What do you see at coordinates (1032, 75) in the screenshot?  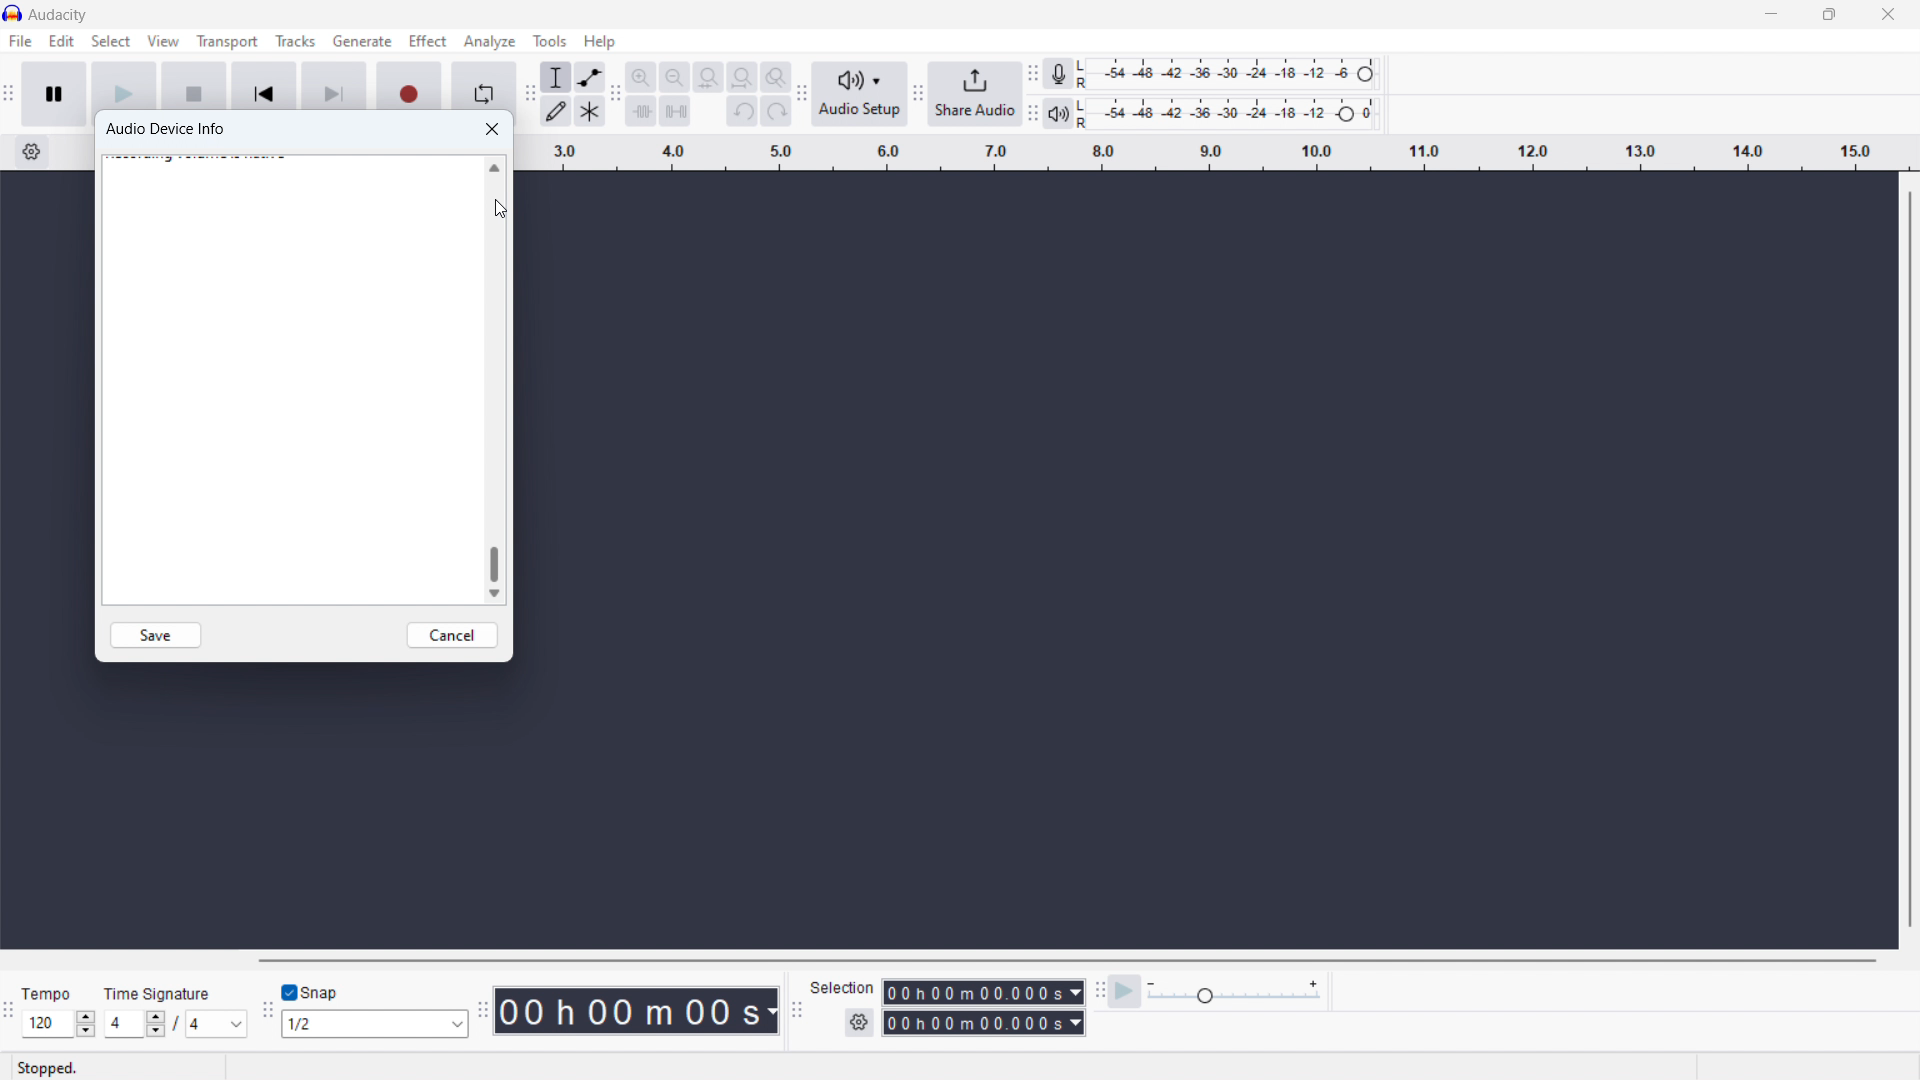 I see `recording meter toolbar` at bounding box center [1032, 75].